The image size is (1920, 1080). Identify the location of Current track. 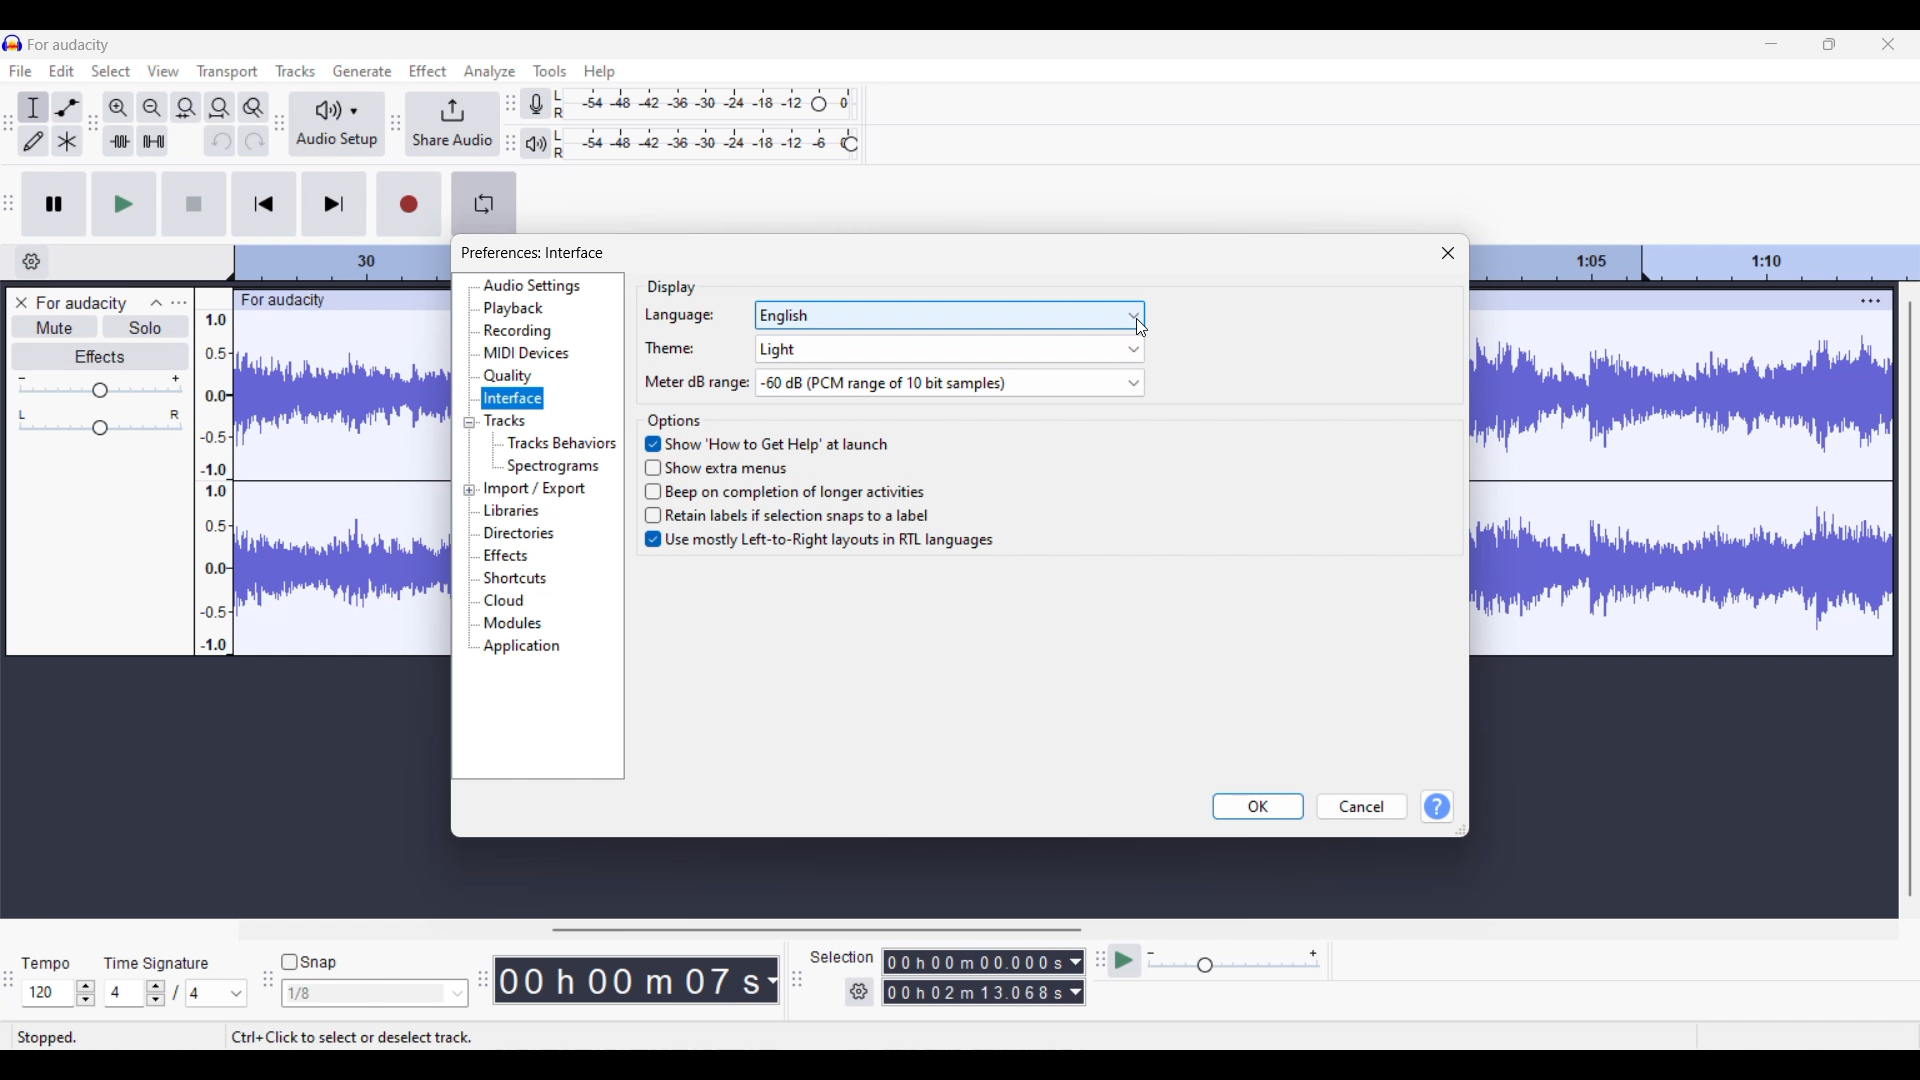
(1665, 473).